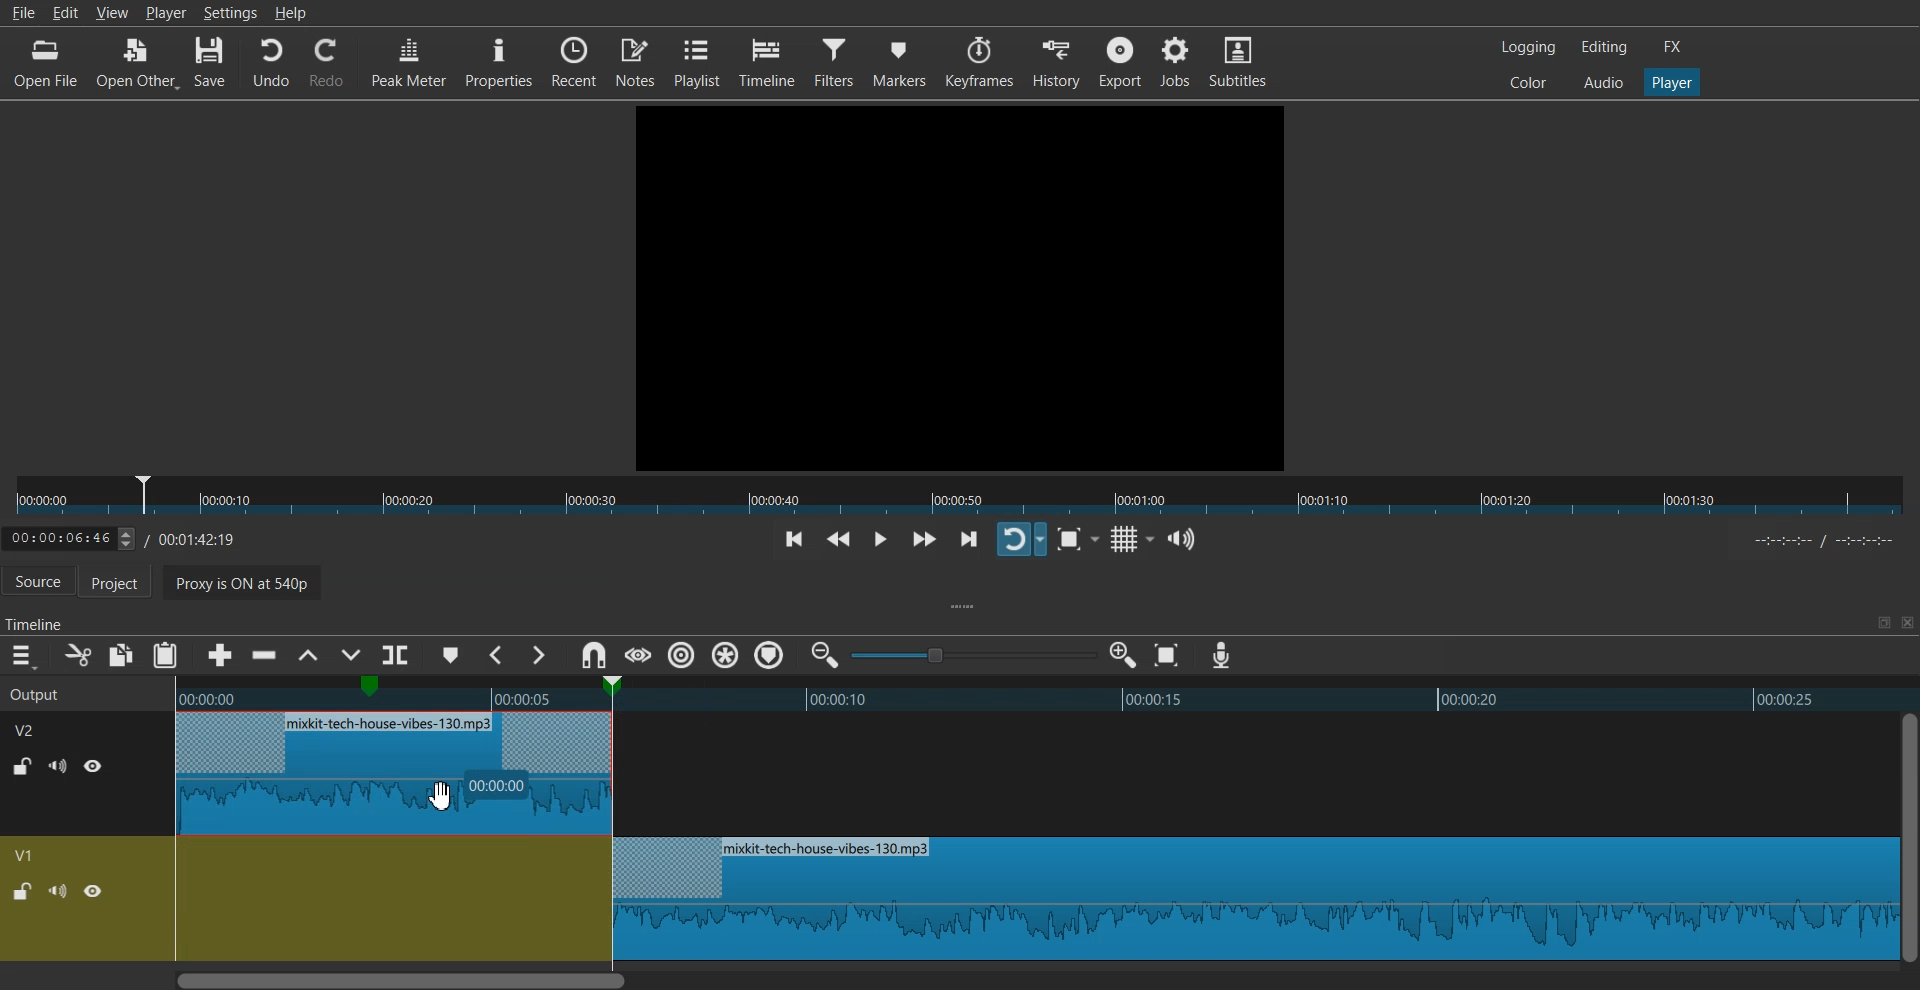 This screenshot has width=1920, height=990. I want to click on Zoom timeline to Fit, so click(1167, 655).